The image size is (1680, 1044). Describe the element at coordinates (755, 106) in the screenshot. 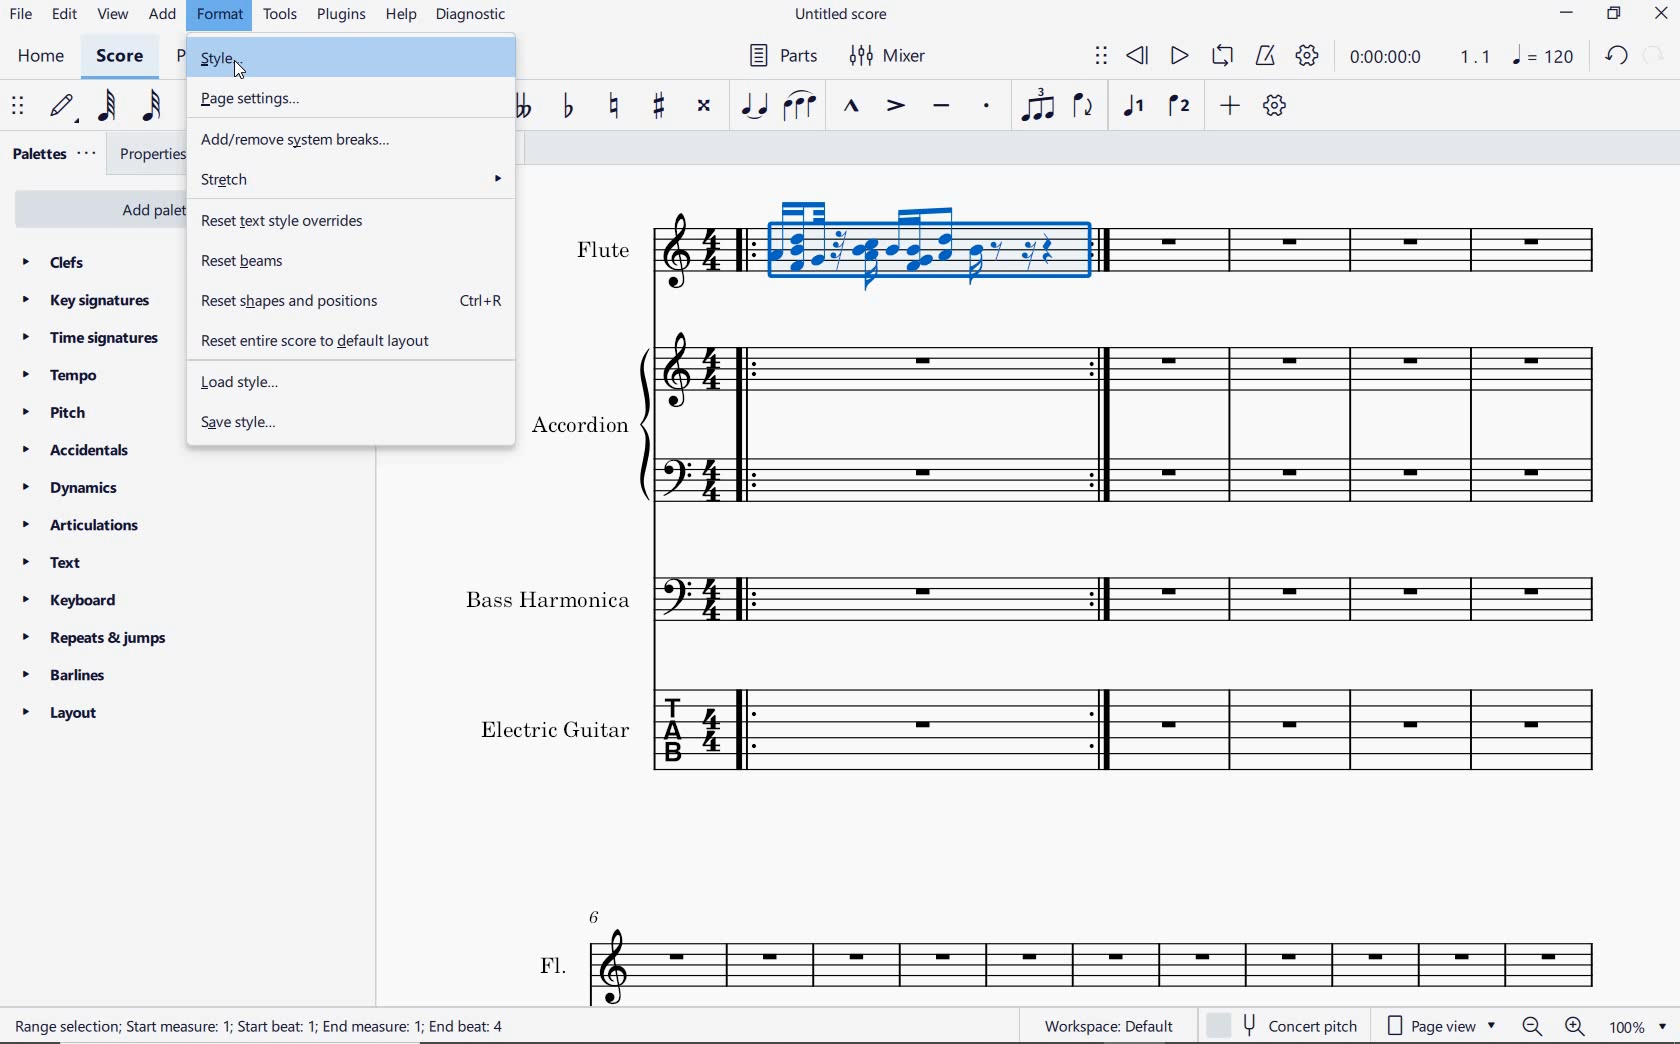

I see `tie` at that location.